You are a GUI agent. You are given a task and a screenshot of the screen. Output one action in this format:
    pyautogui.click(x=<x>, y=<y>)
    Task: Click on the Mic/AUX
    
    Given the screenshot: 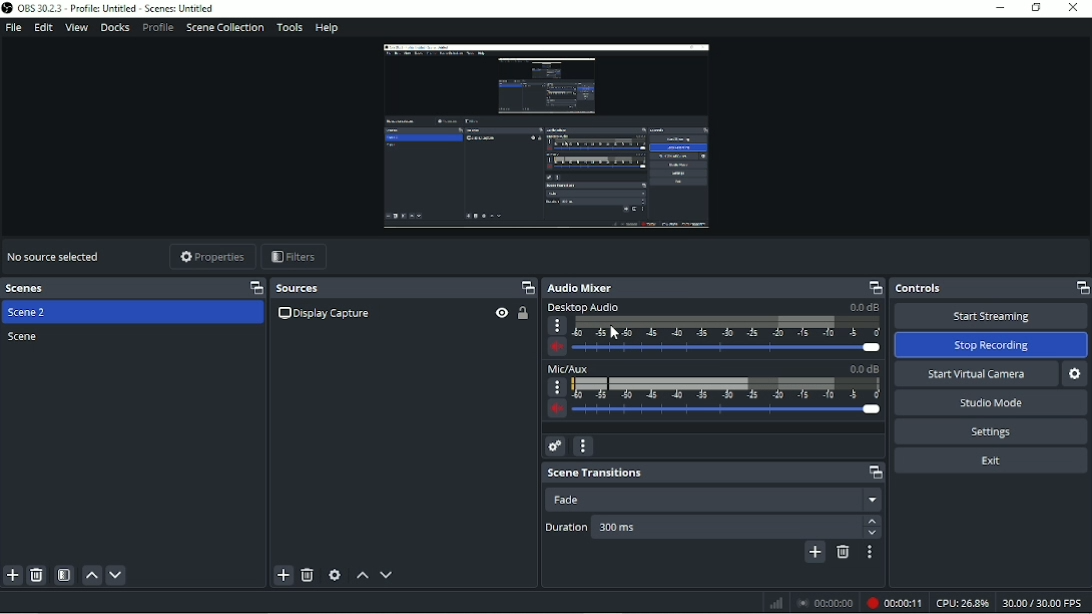 What is the action you would take?
    pyautogui.click(x=713, y=393)
    